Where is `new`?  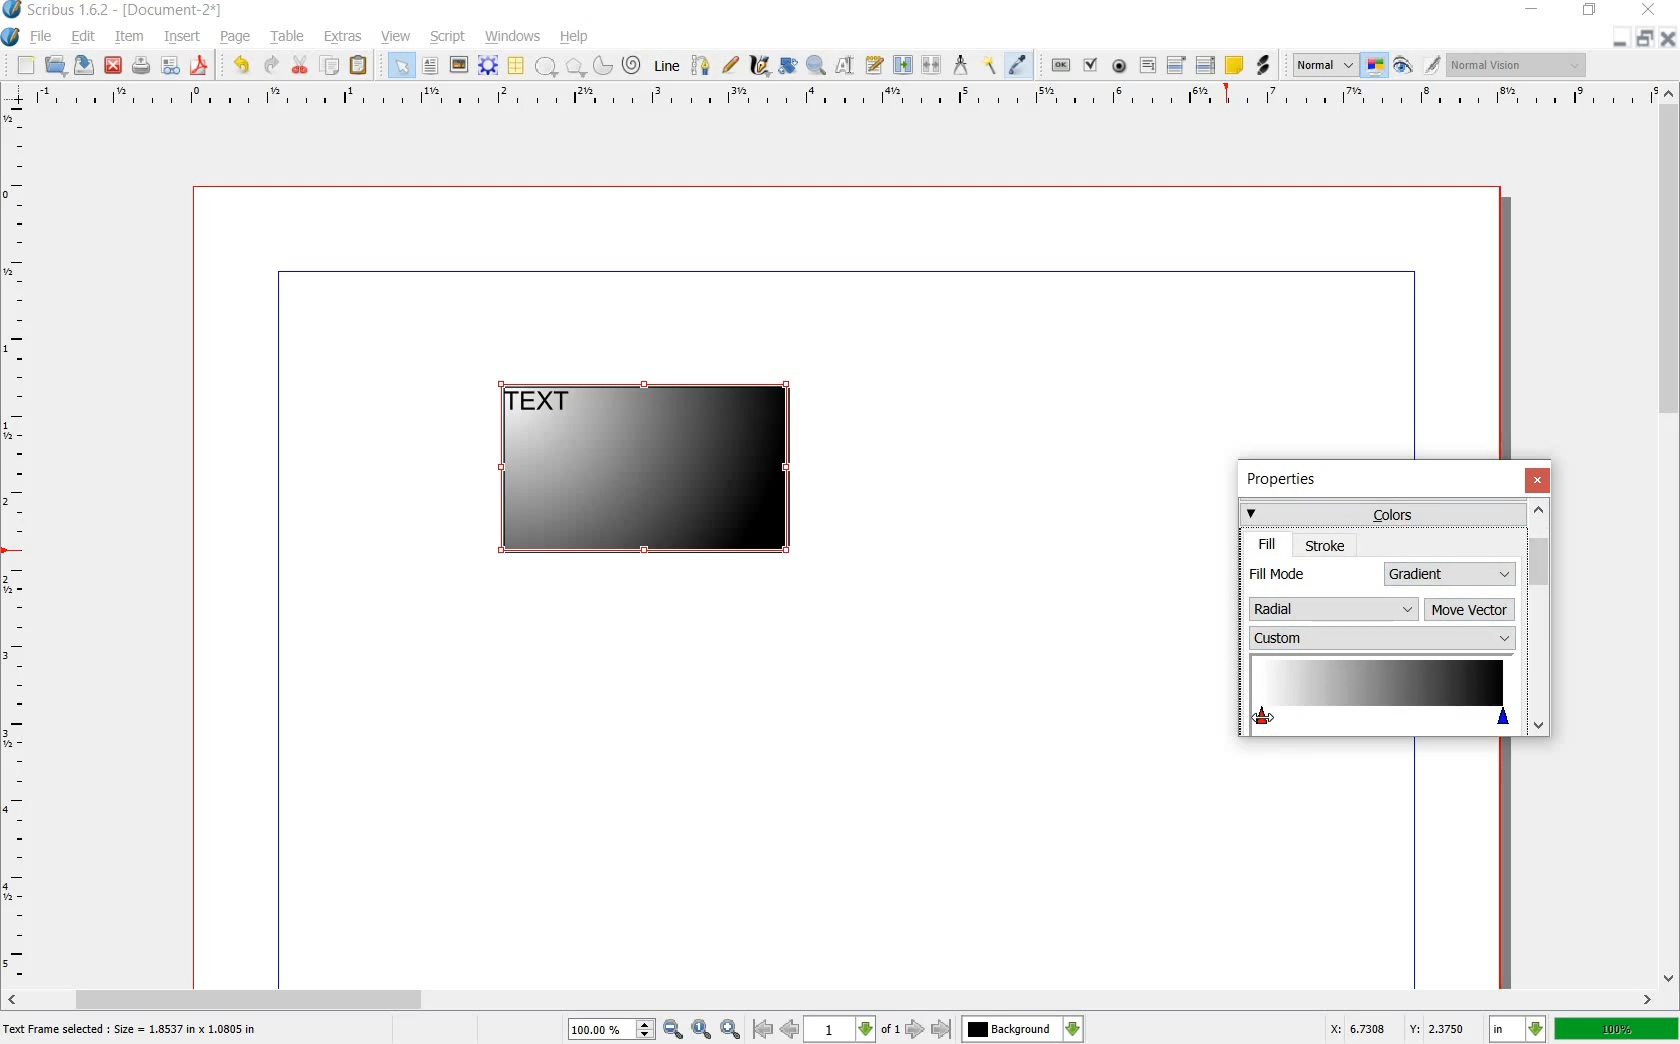
new is located at coordinates (26, 66).